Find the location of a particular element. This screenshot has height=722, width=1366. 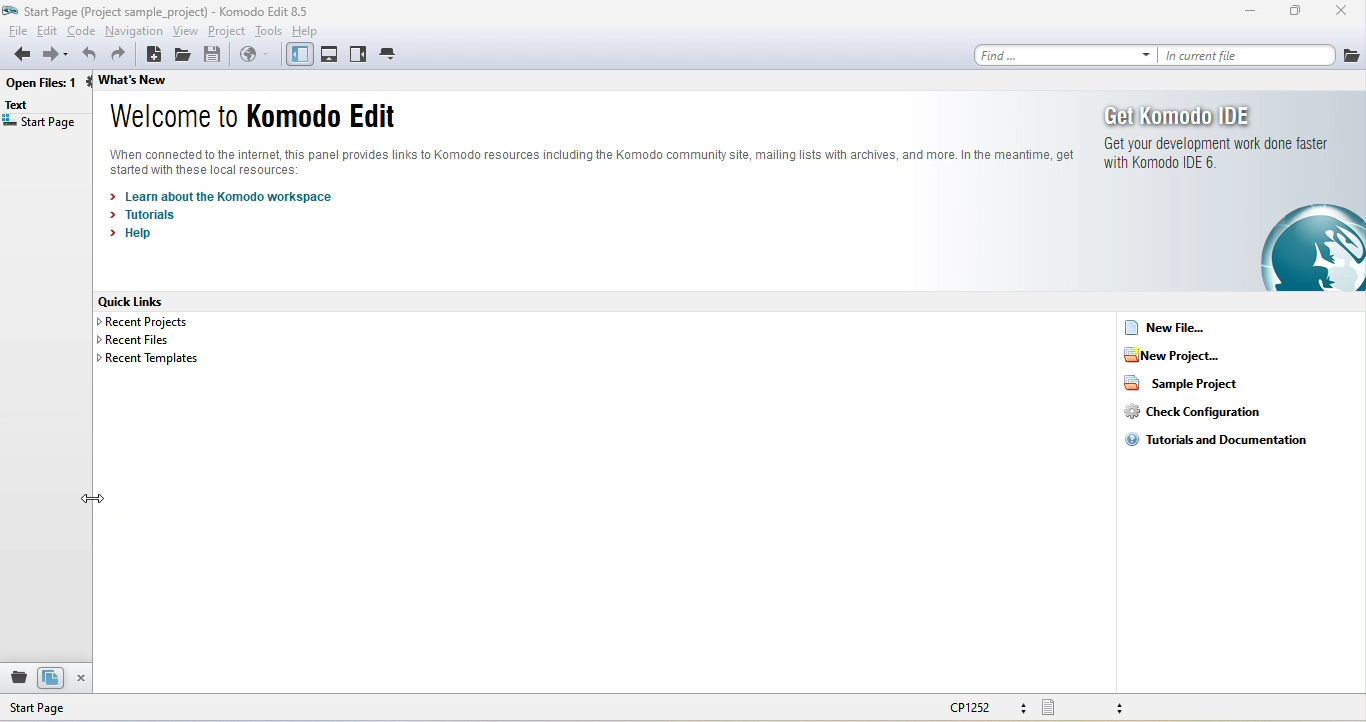

file type is located at coordinates (1097, 707).